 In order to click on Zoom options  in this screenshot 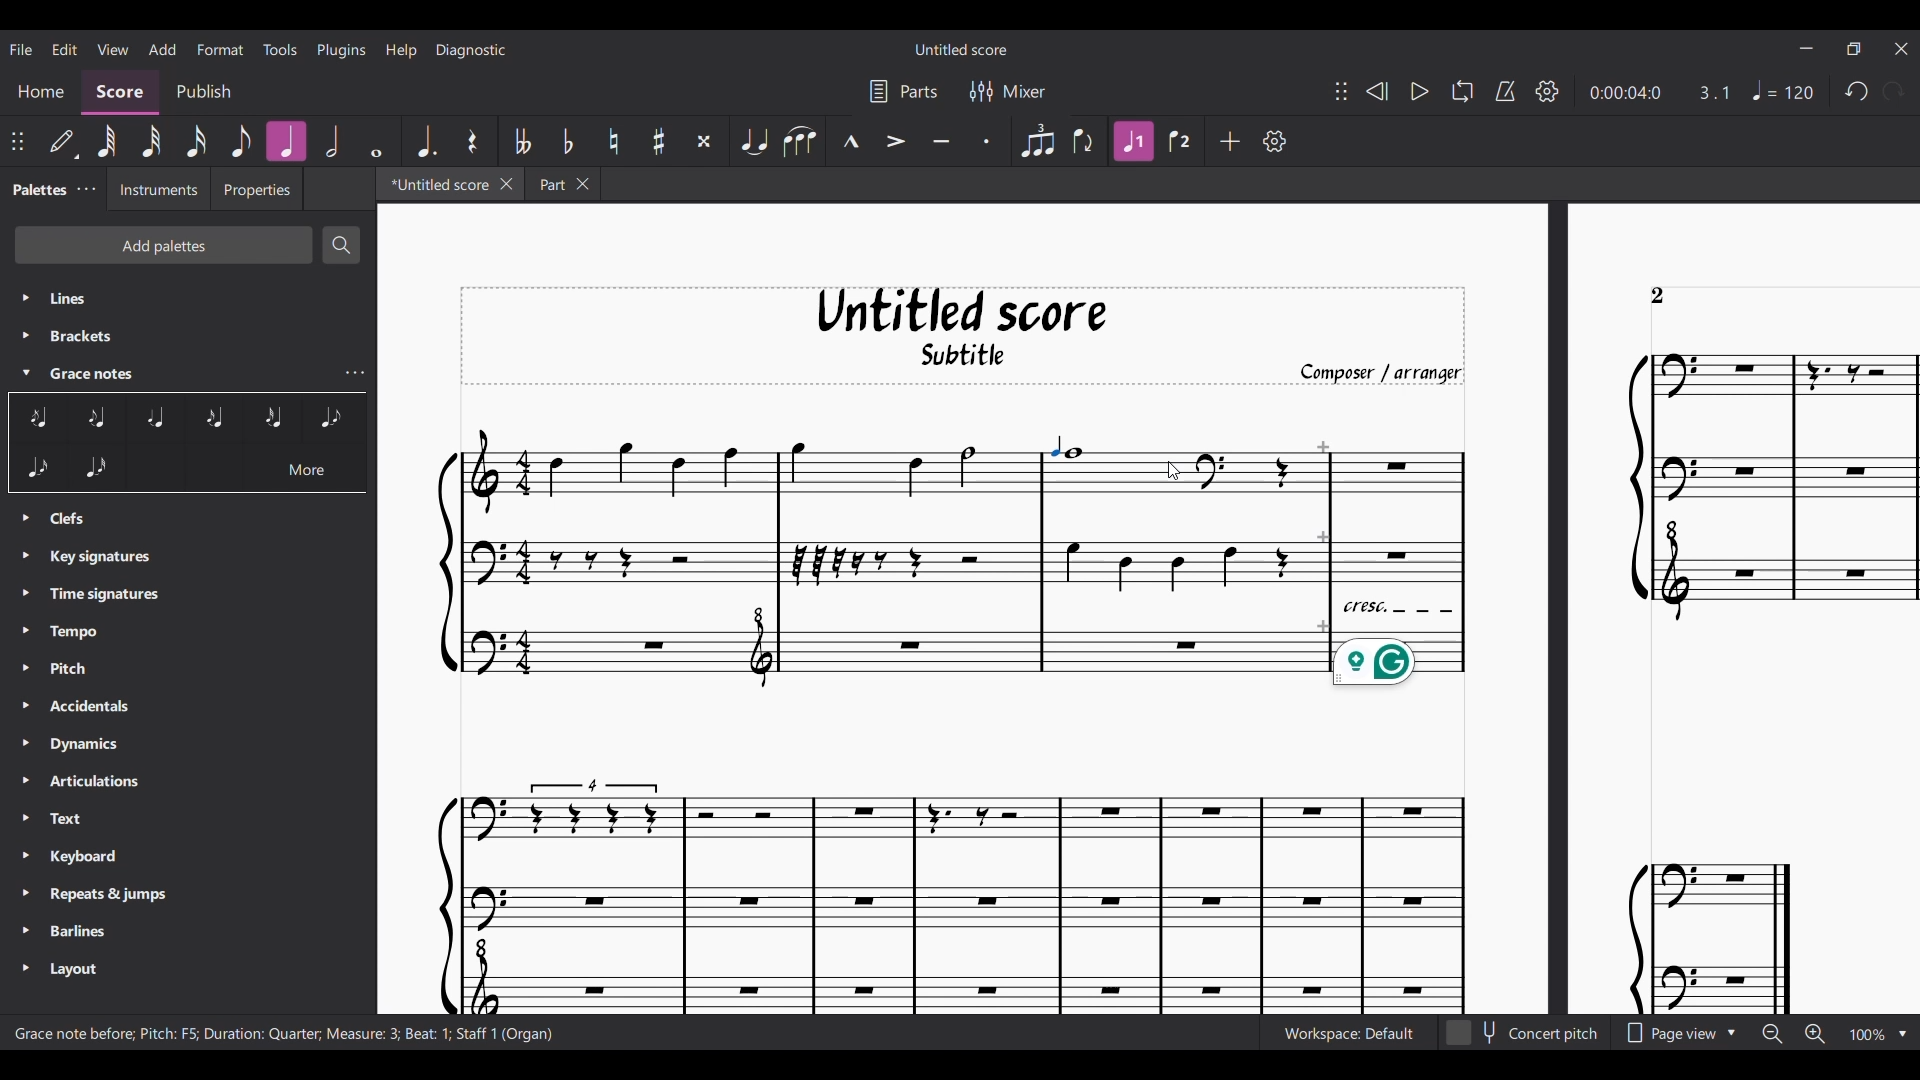, I will do `click(1903, 1034)`.